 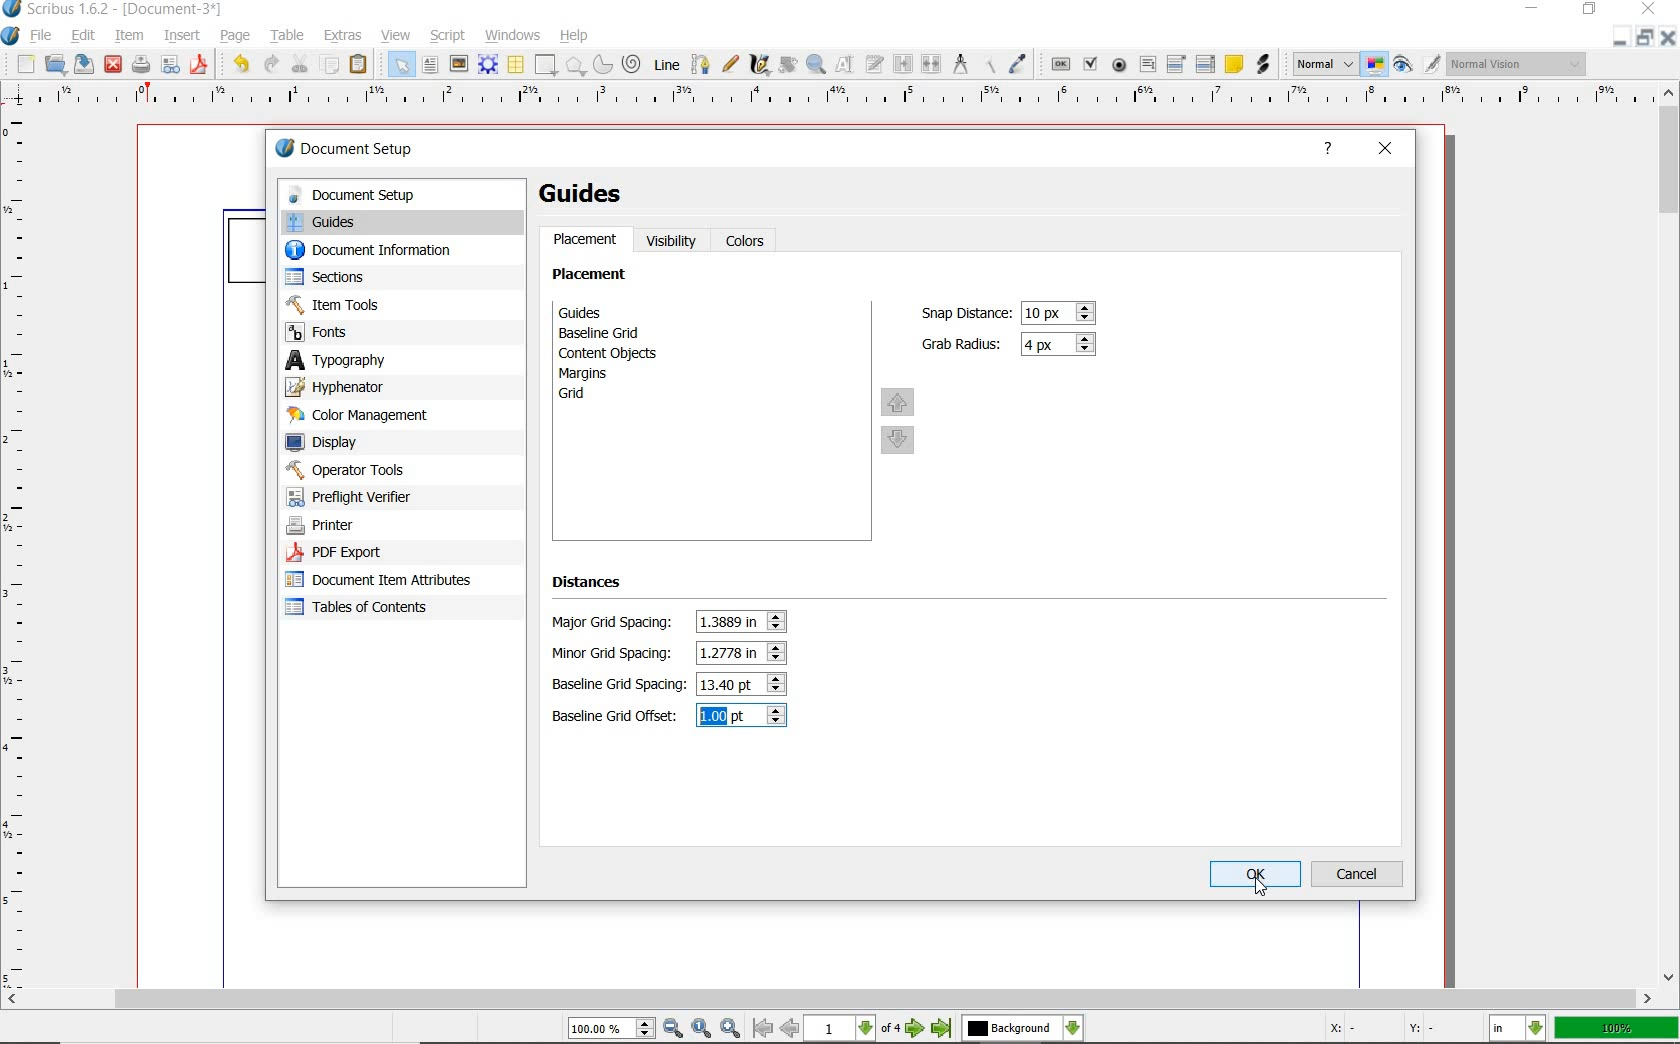 I want to click on Tables of contents, so click(x=367, y=609).